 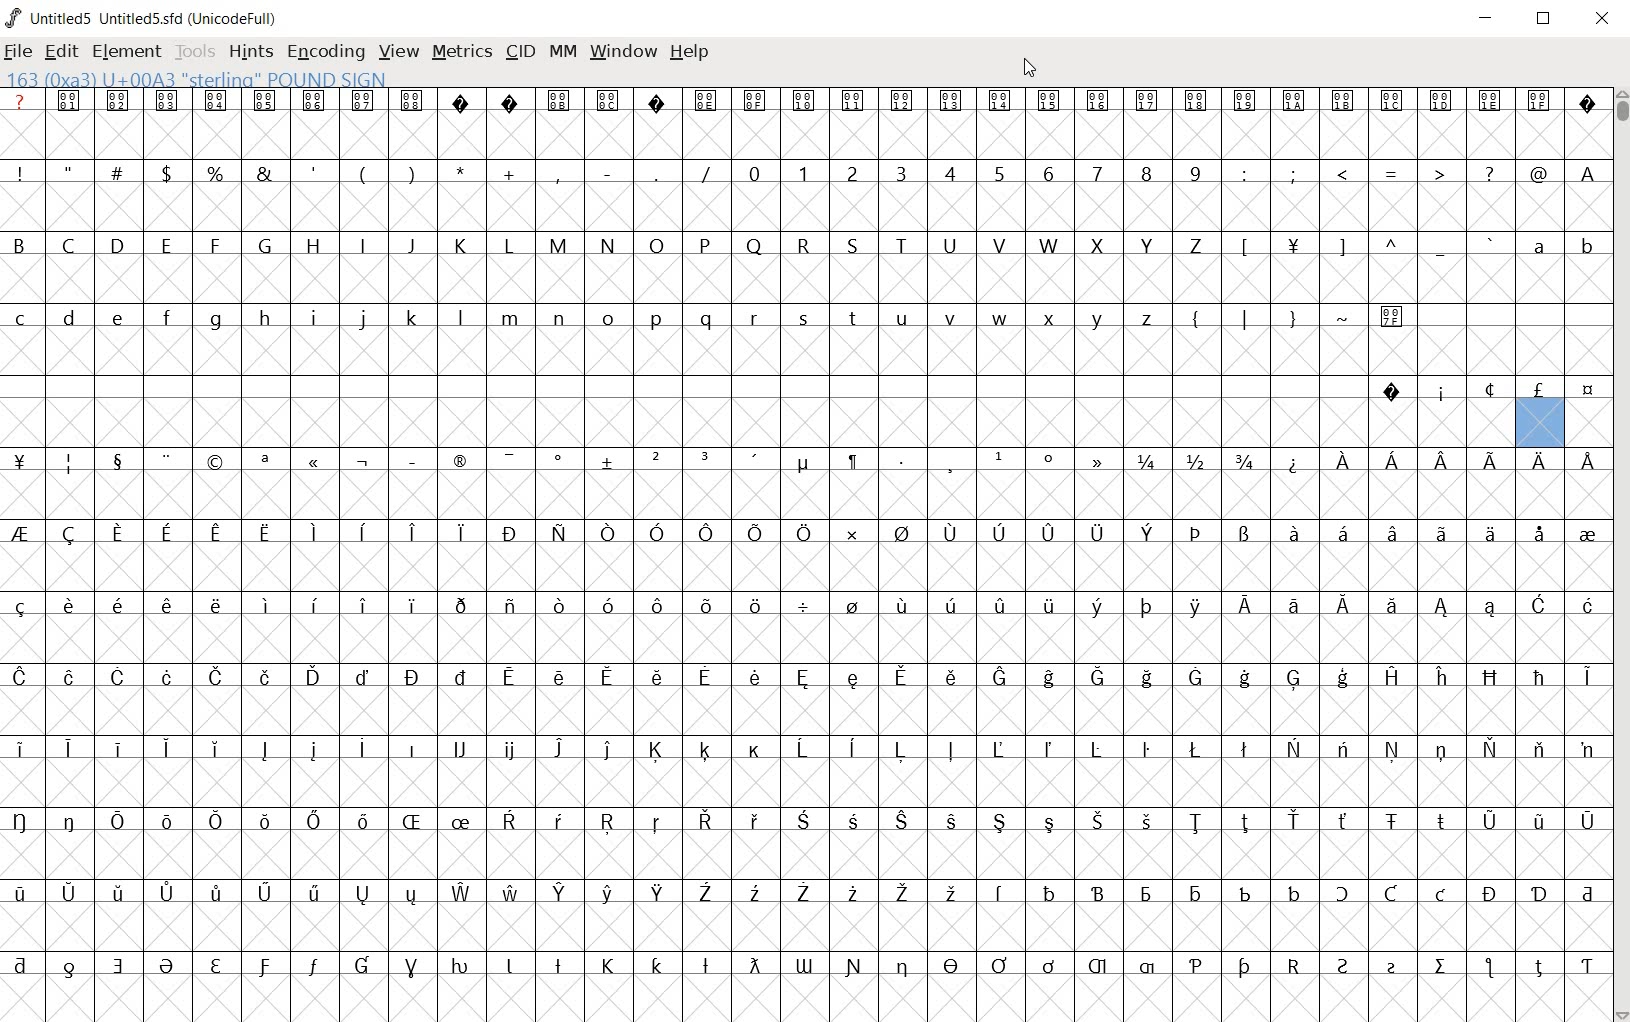 What do you see at coordinates (803, 608) in the screenshot?
I see `Symbol` at bounding box center [803, 608].